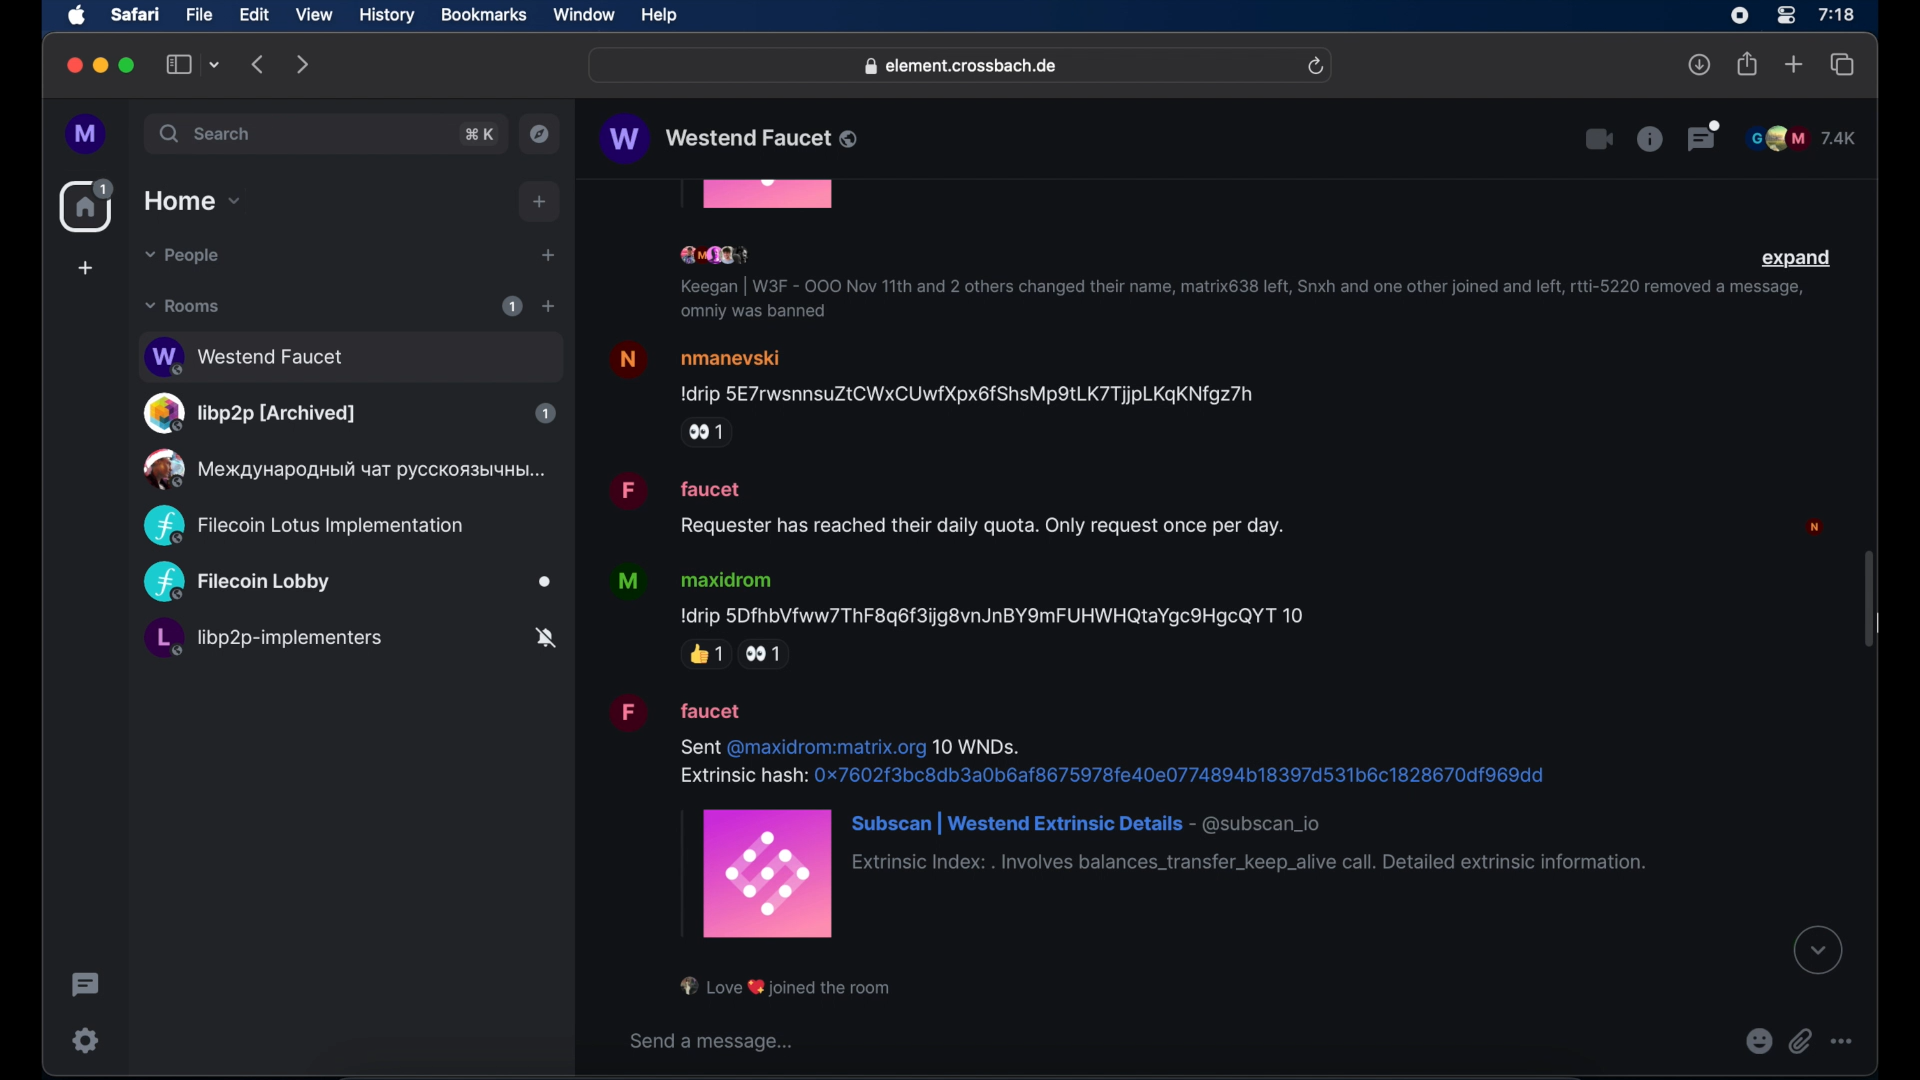  What do you see at coordinates (1739, 16) in the screenshot?
I see `screen recorder icon` at bounding box center [1739, 16].